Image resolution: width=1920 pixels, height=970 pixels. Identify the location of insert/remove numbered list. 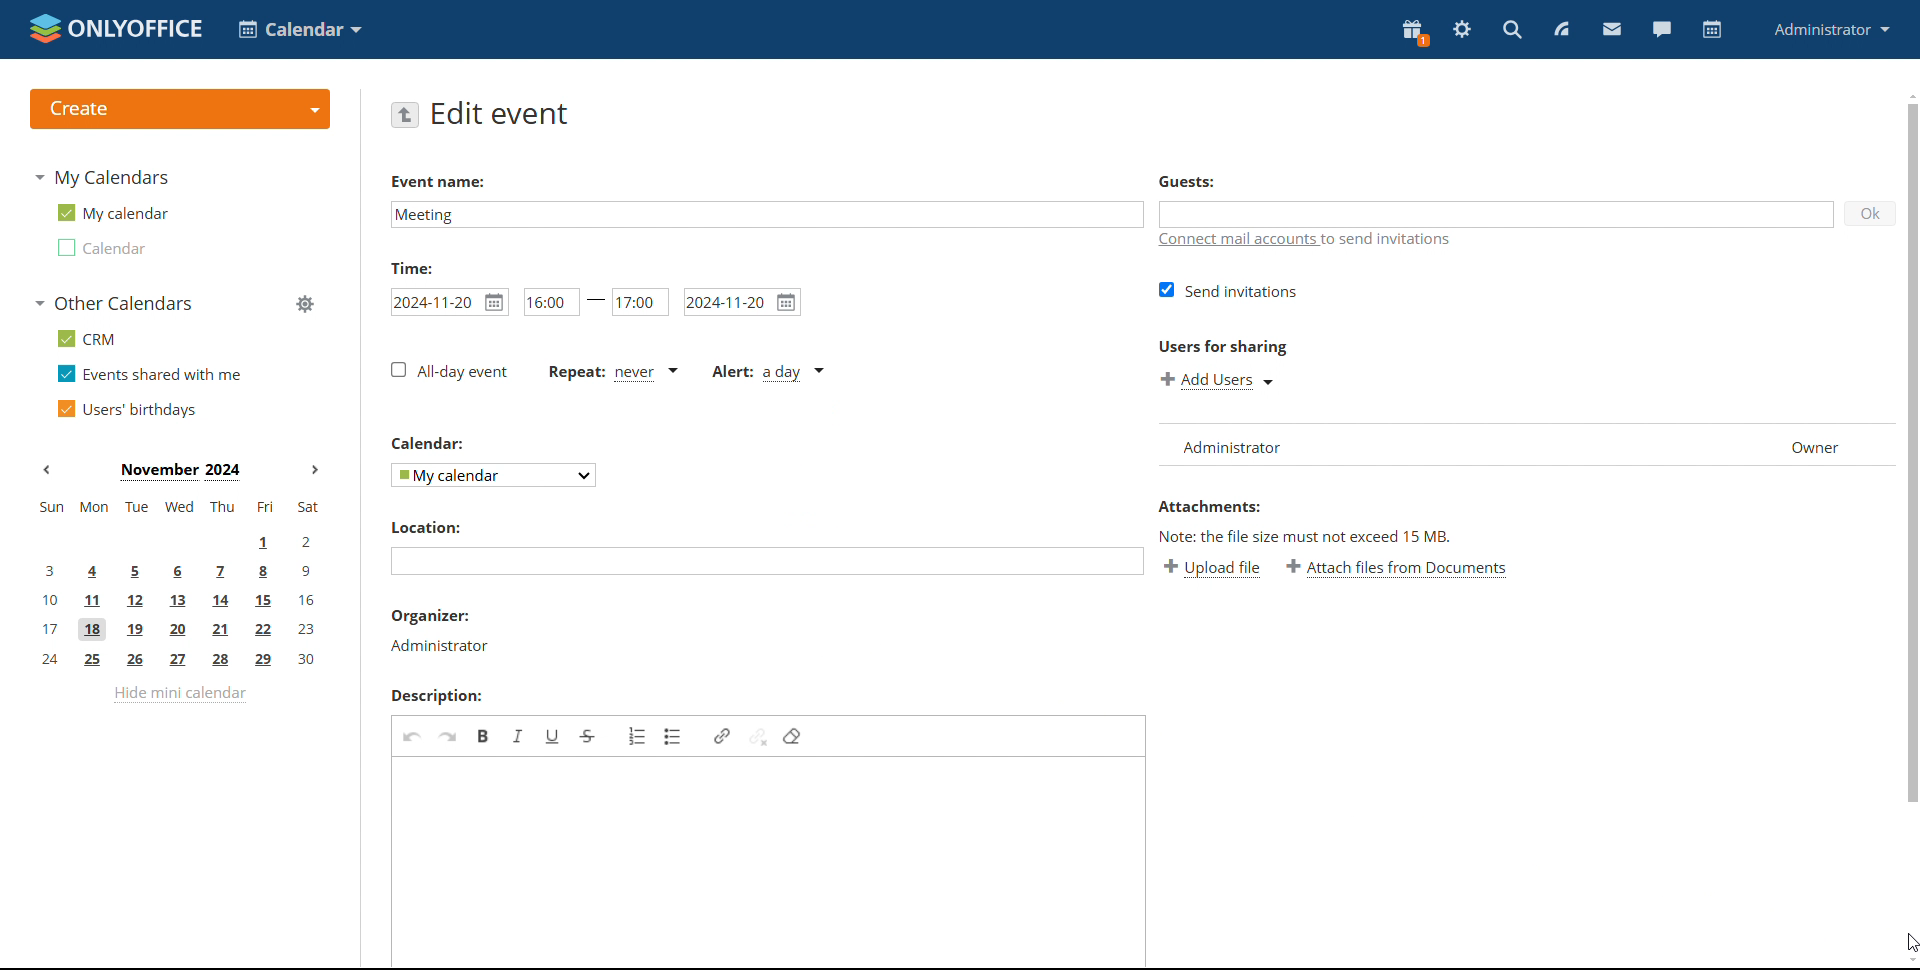
(638, 737).